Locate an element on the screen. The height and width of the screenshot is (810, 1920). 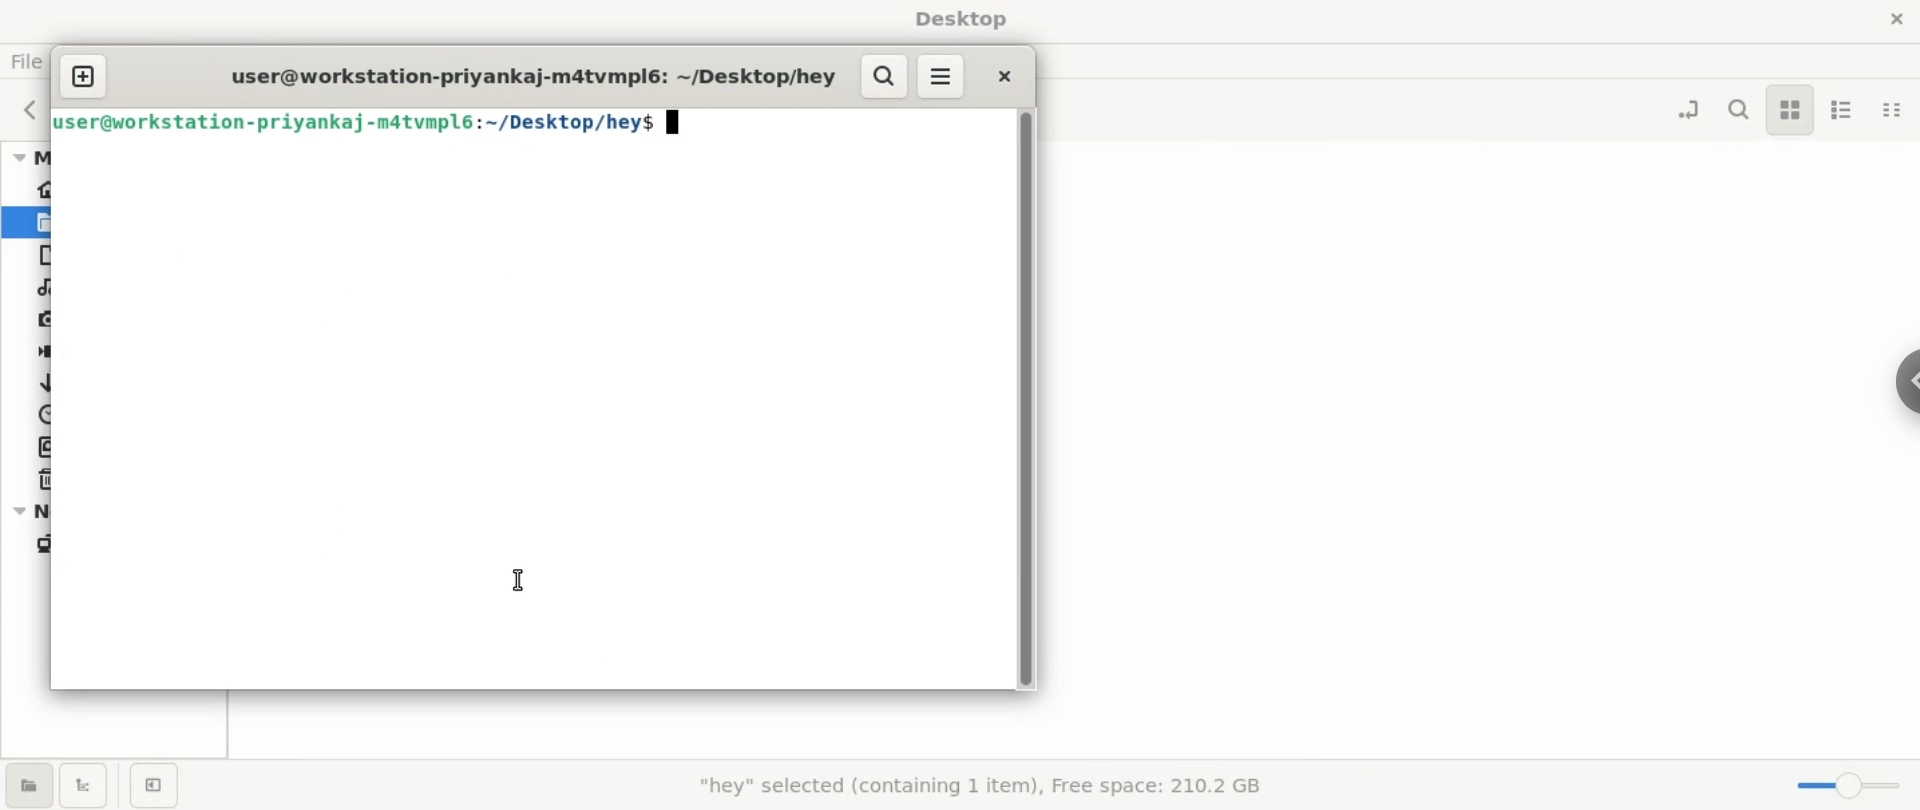
show treeview is located at coordinates (91, 786).